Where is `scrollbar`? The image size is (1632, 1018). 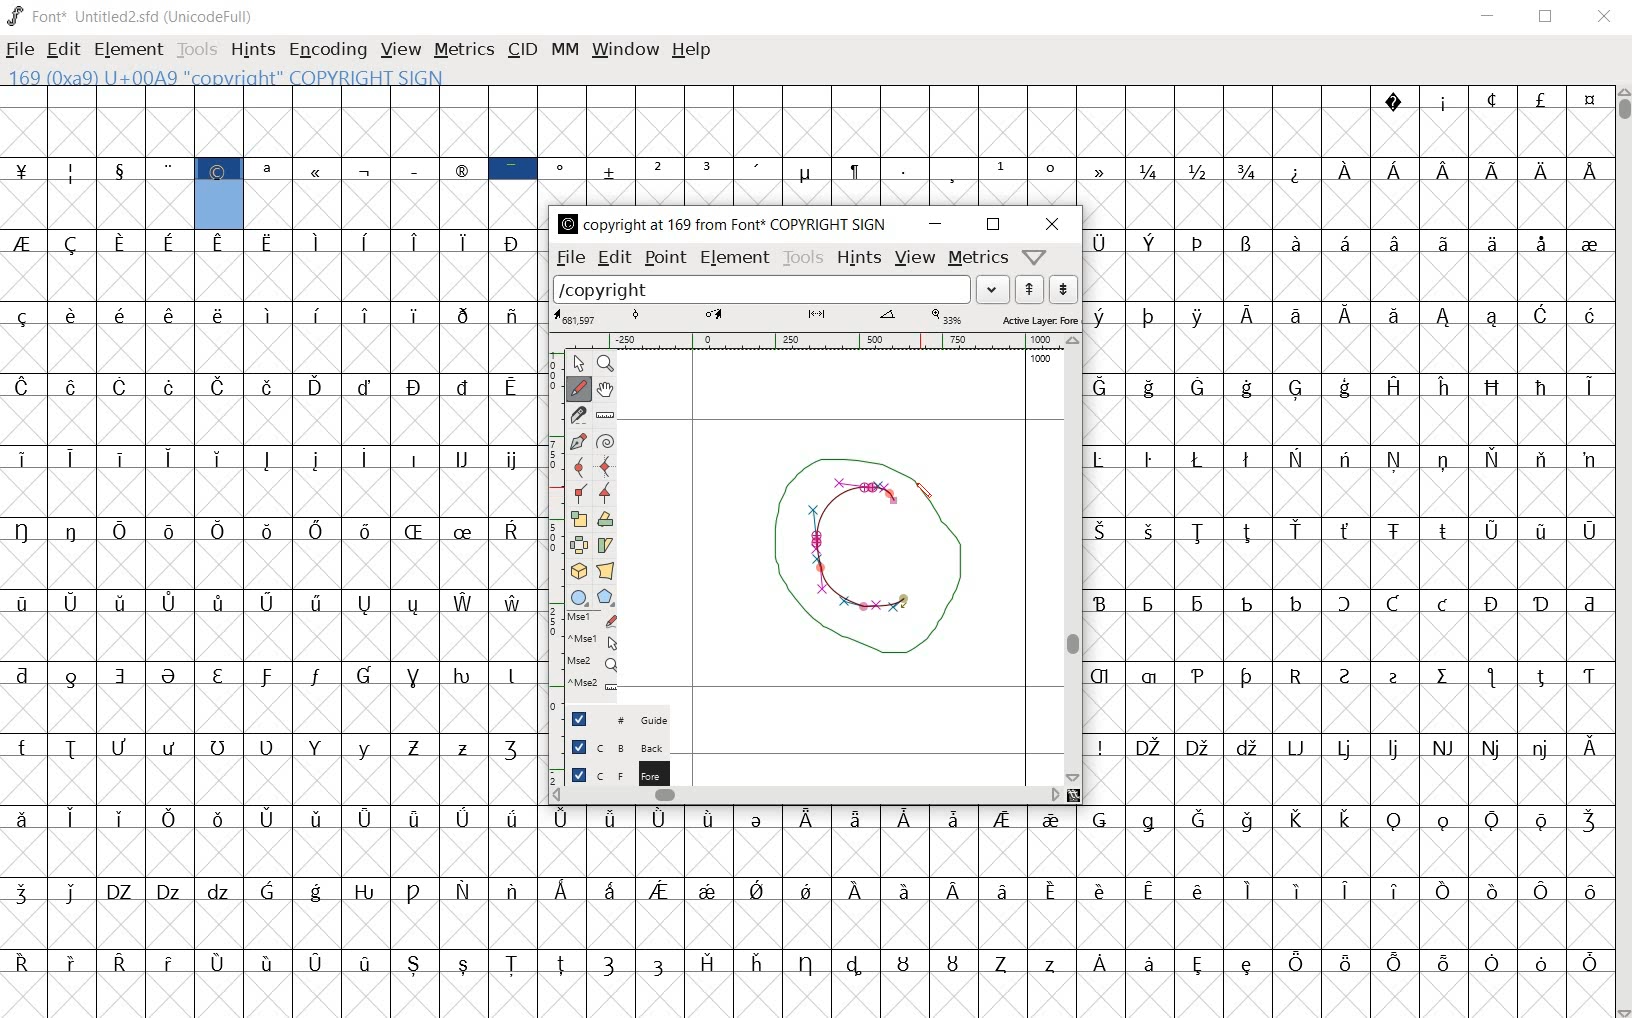
scrollbar is located at coordinates (805, 794).